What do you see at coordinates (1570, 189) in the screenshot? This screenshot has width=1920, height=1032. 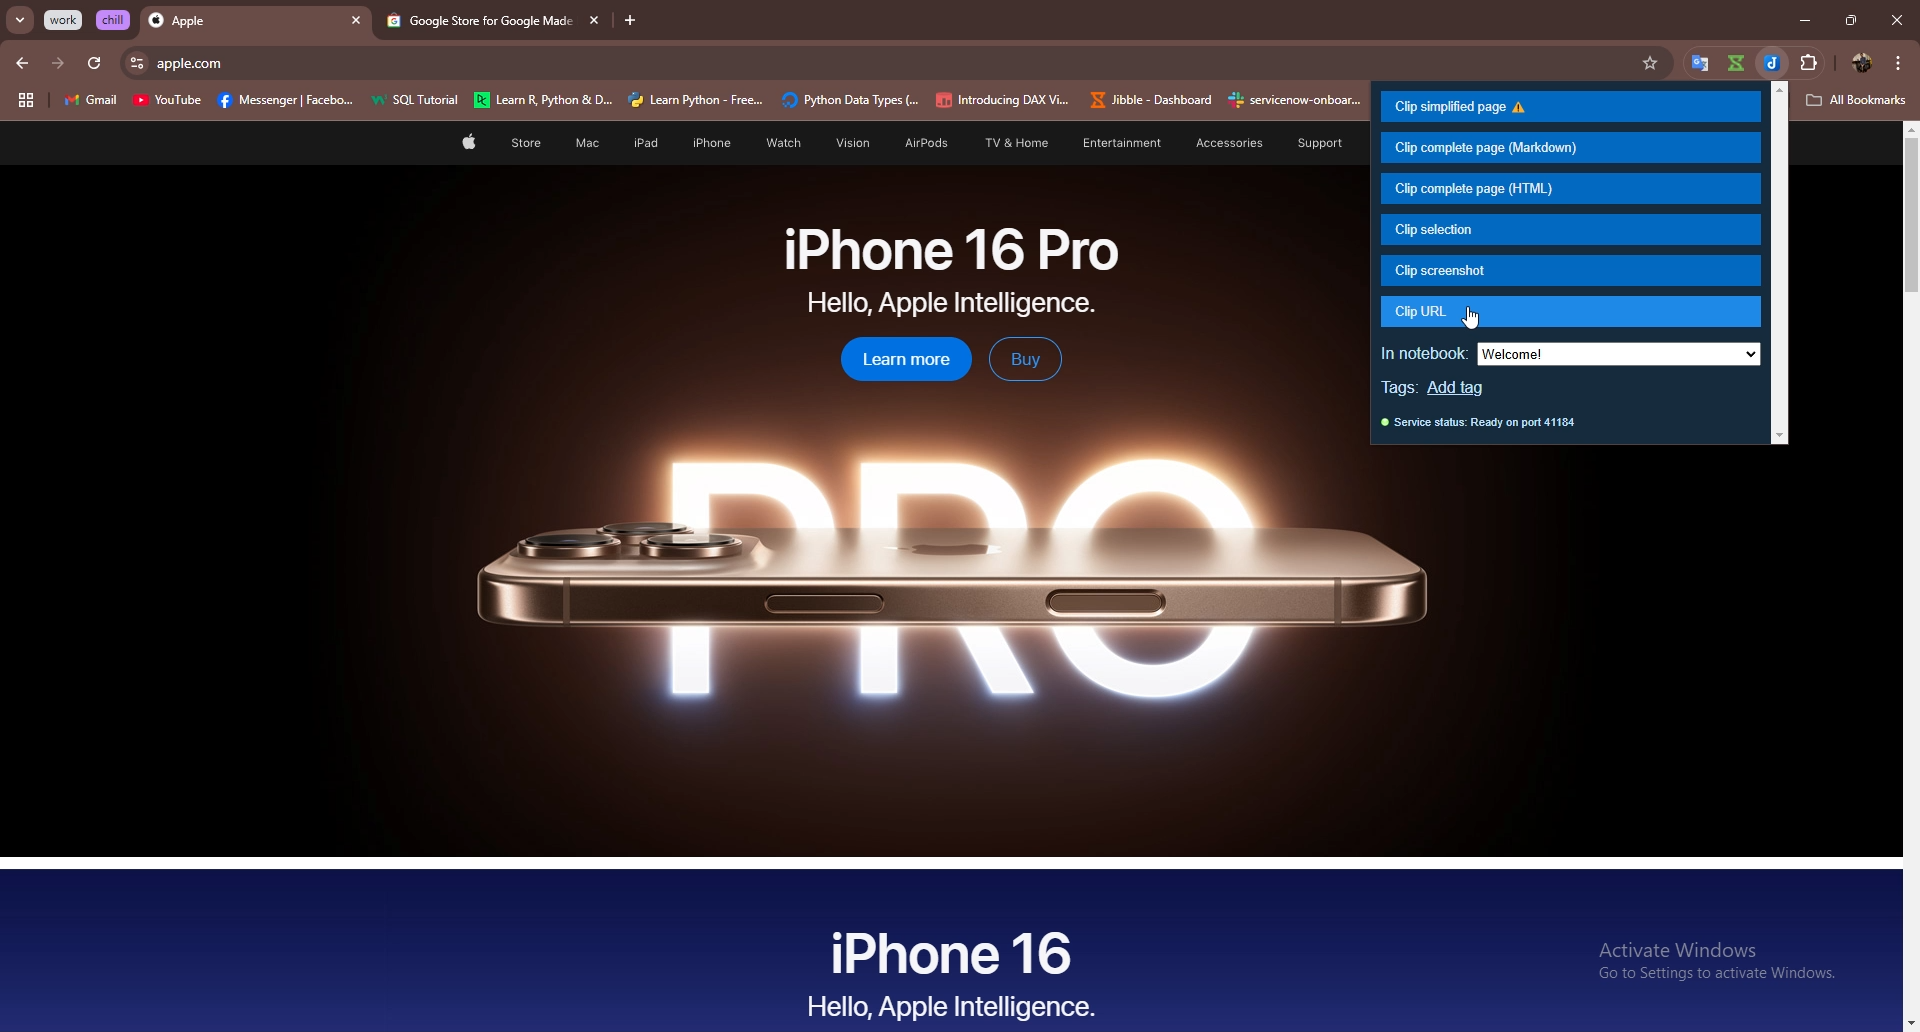 I see `clip complete page (html)` at bounding box center [1570, 189].